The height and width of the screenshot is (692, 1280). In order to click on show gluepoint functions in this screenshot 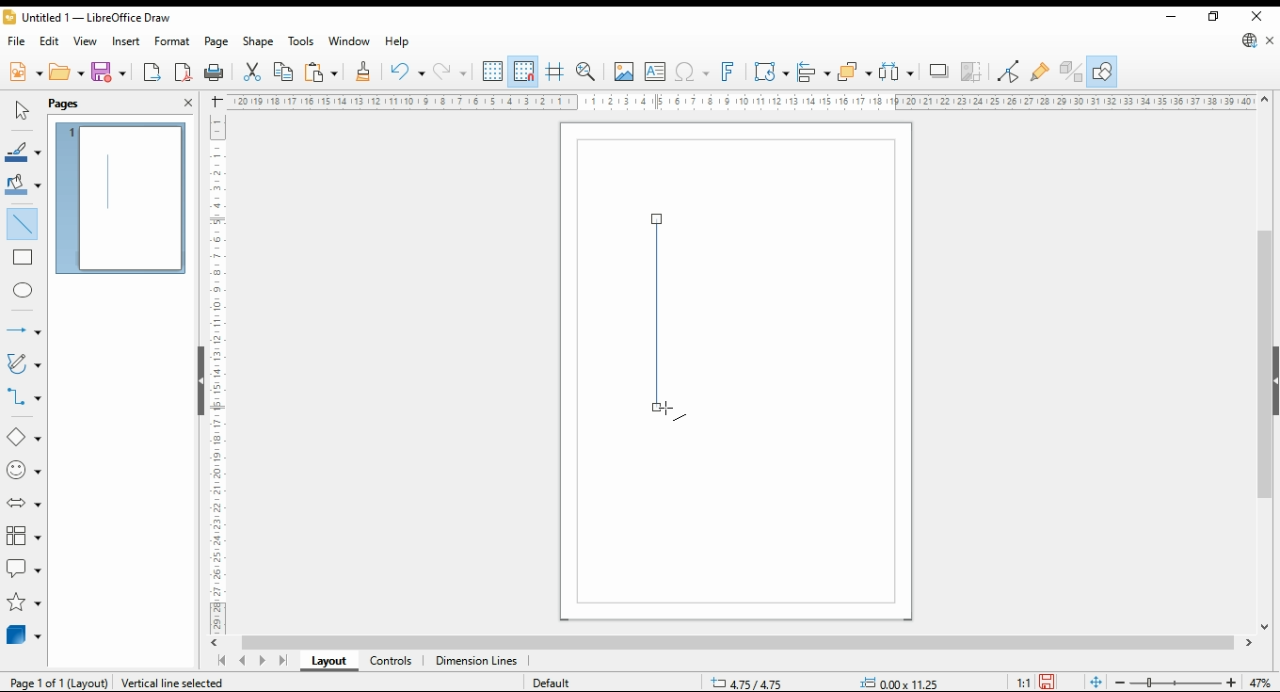, I will do `click(1040, 71)`.